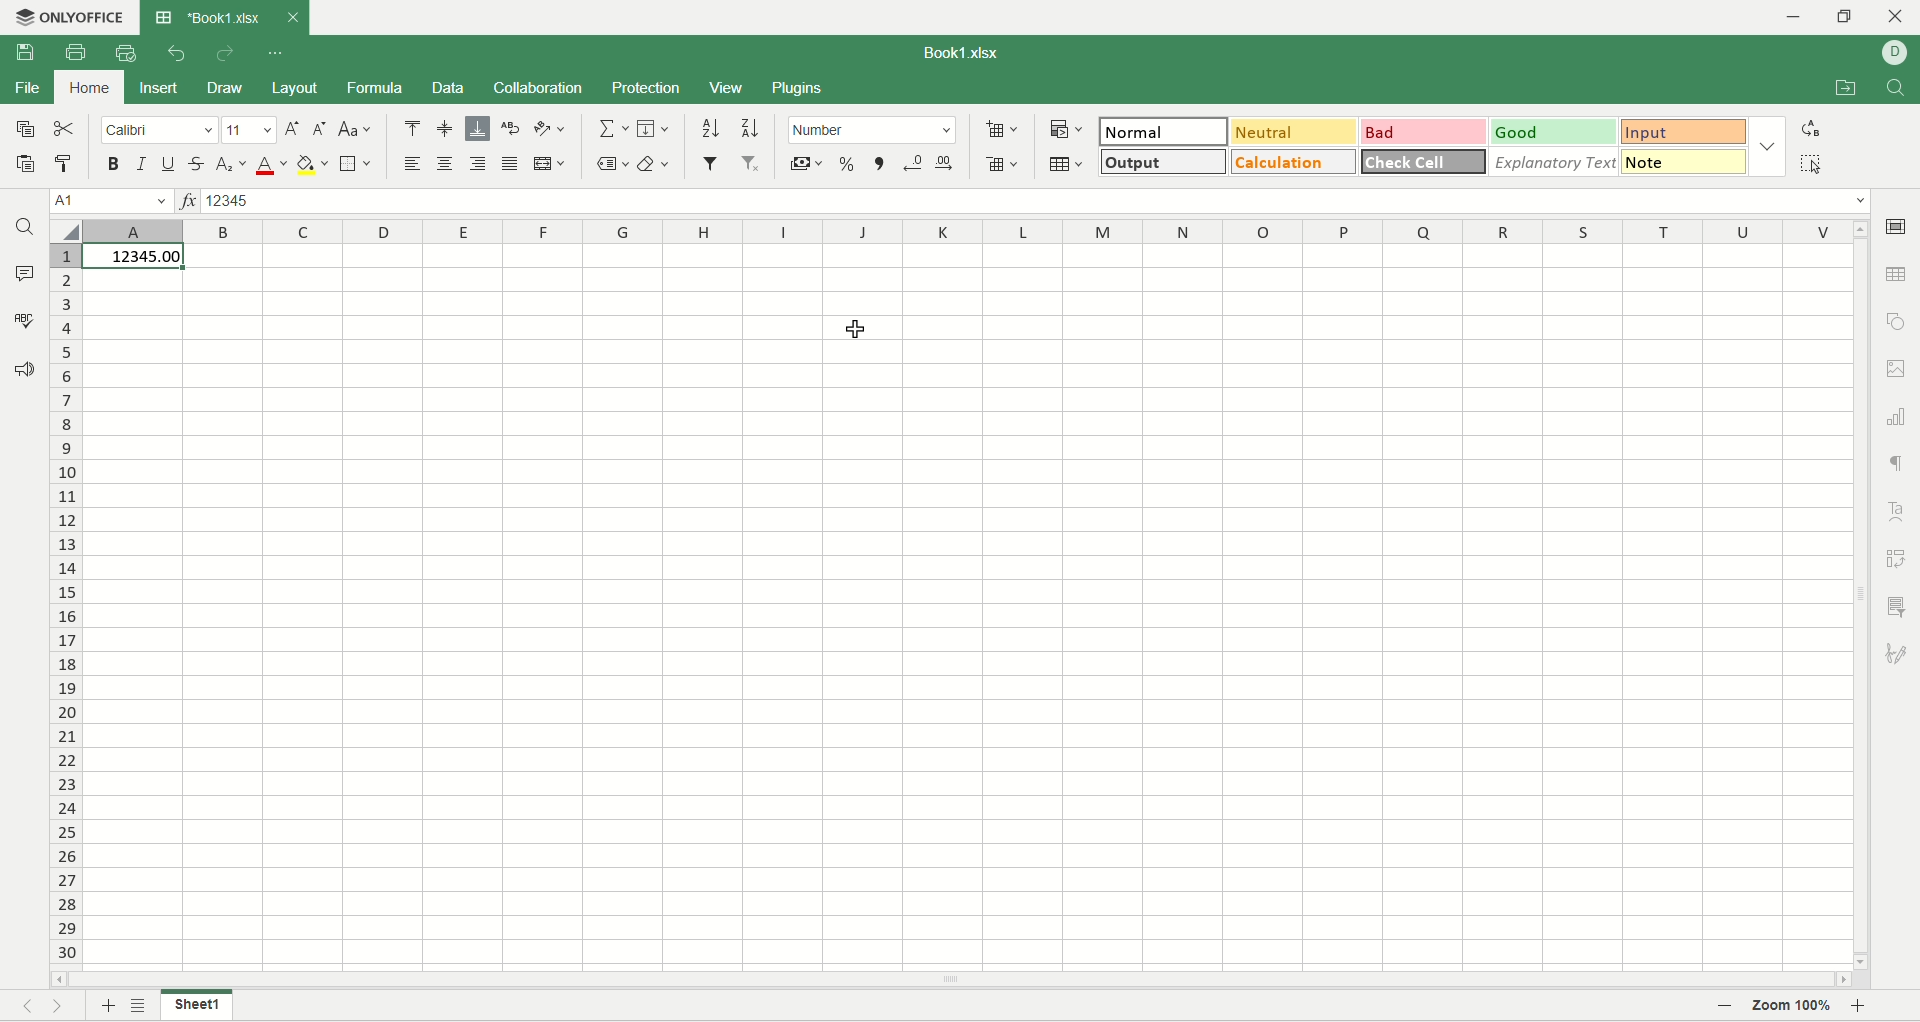  Describe the element at coordinates (271, 165) in the screenshot. I see `font color` at that location.